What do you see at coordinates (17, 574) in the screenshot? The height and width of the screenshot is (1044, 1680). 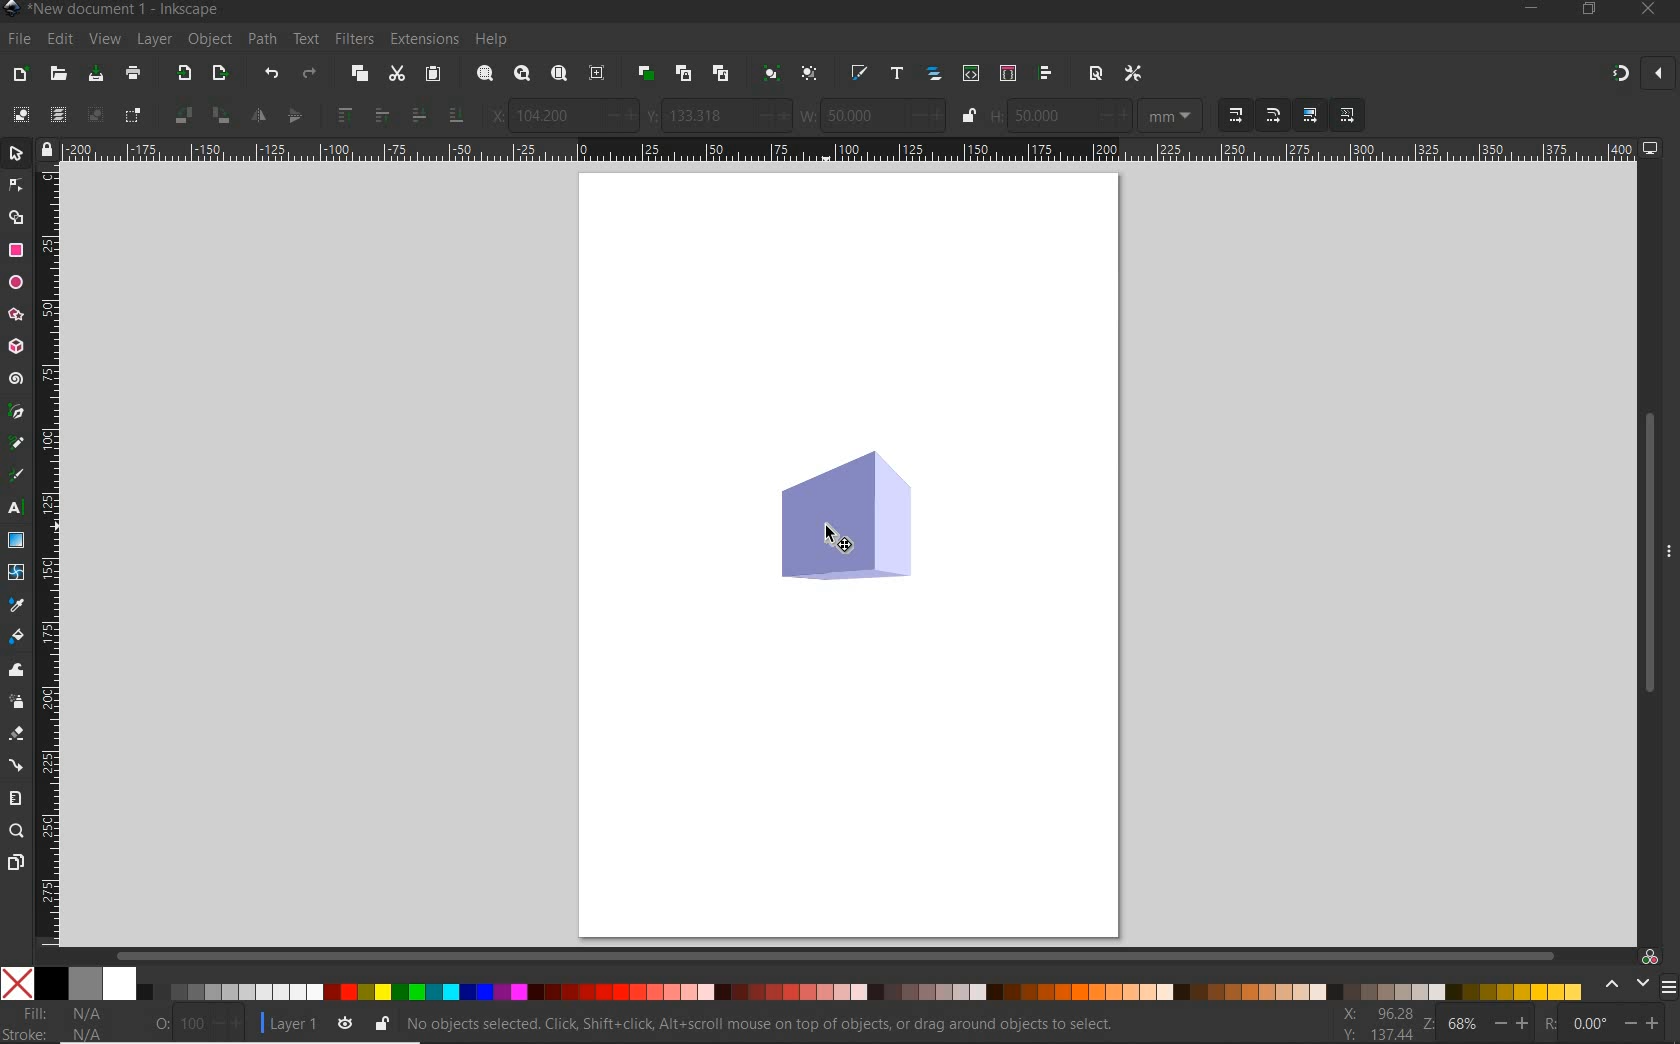 I see `mesh tool` at bounding box center [17, 574].